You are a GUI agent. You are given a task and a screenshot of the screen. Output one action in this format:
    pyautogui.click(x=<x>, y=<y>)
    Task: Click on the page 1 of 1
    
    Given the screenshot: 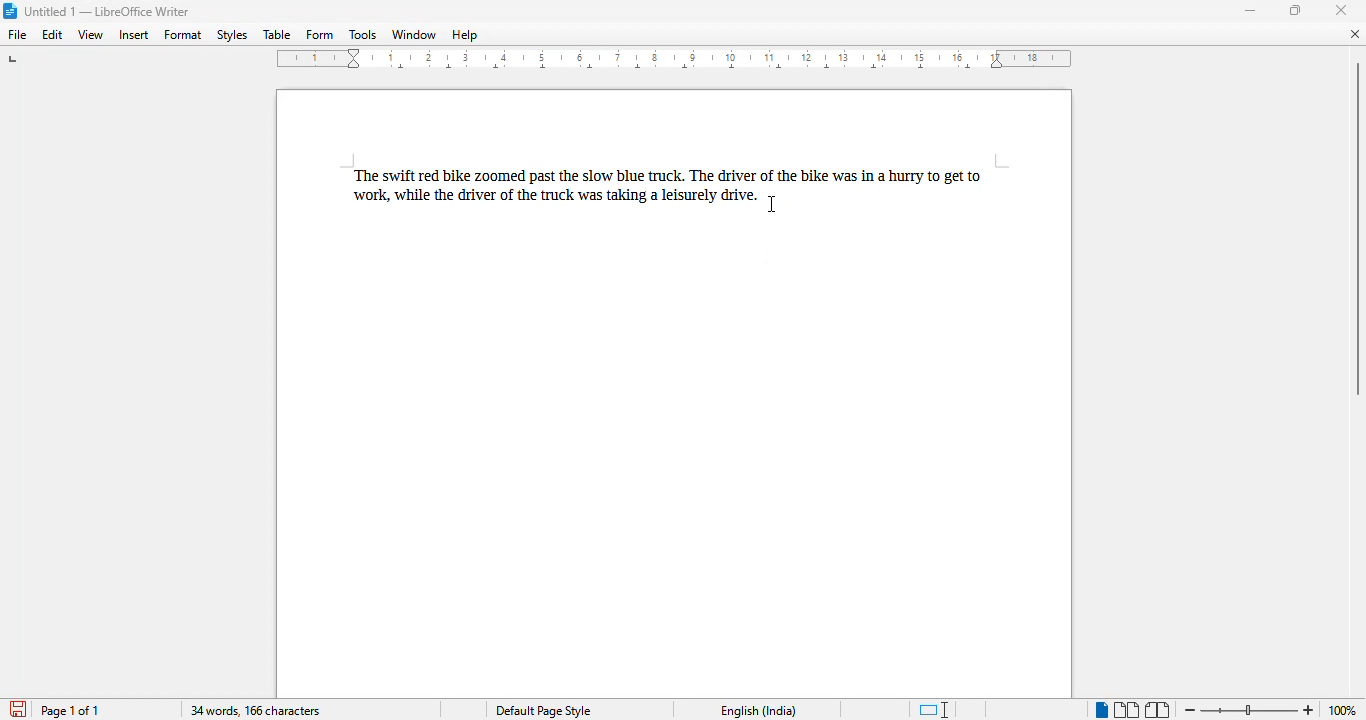 What is the action you would take?
    pyautogui.click(x=70, y=710)
    